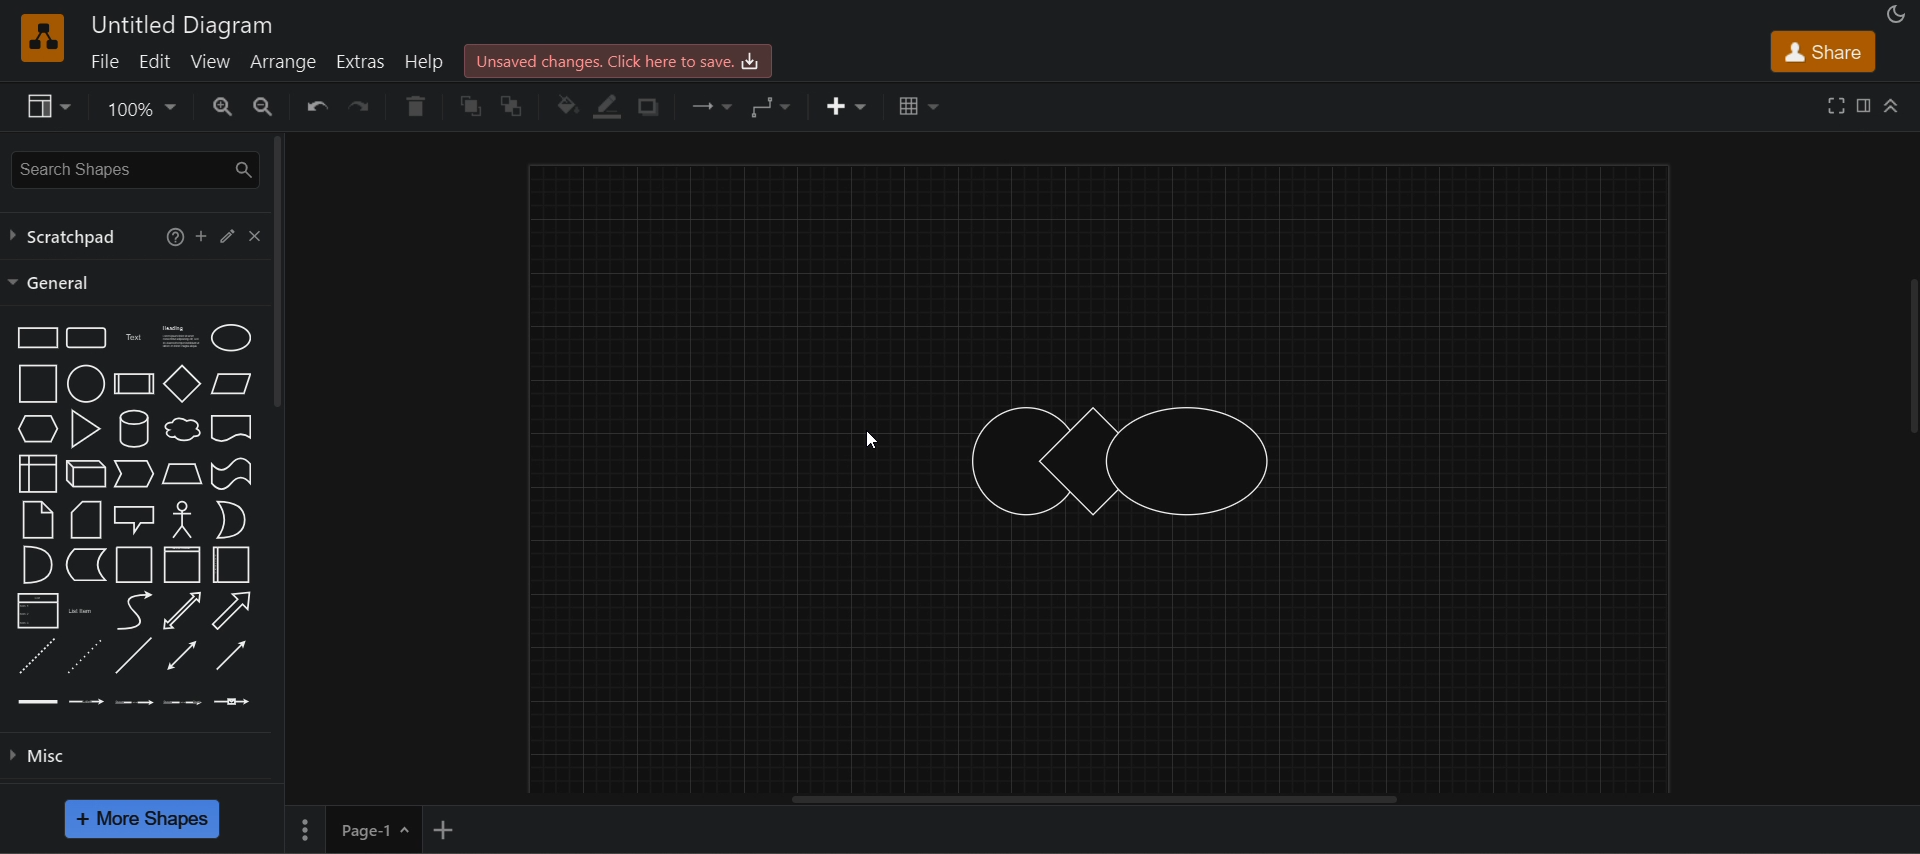 The image size is (1920, 854). What do you see at coordinates (135, 336) in the screenshot?
I see `text` at bounding box center [135, 336].